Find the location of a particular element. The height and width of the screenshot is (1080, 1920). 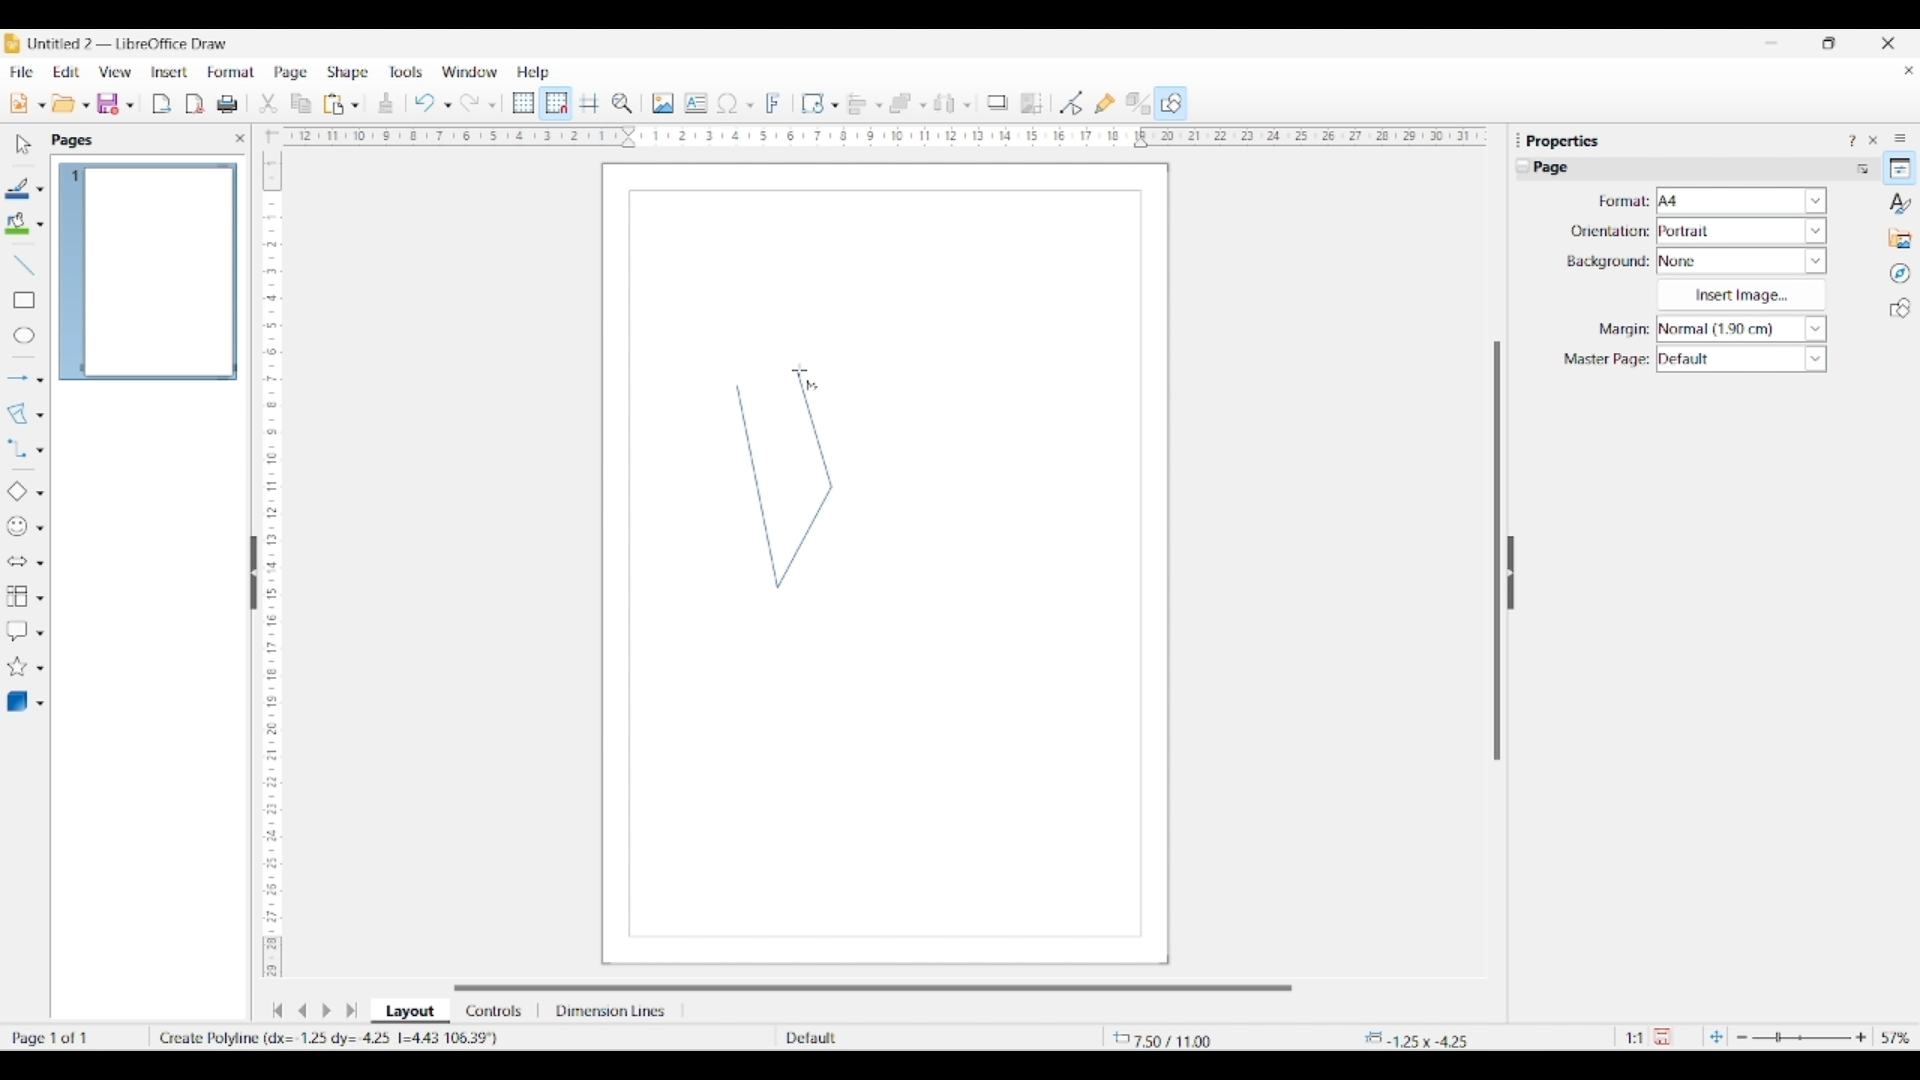

Gallery is located at coordinates (1900, 238).